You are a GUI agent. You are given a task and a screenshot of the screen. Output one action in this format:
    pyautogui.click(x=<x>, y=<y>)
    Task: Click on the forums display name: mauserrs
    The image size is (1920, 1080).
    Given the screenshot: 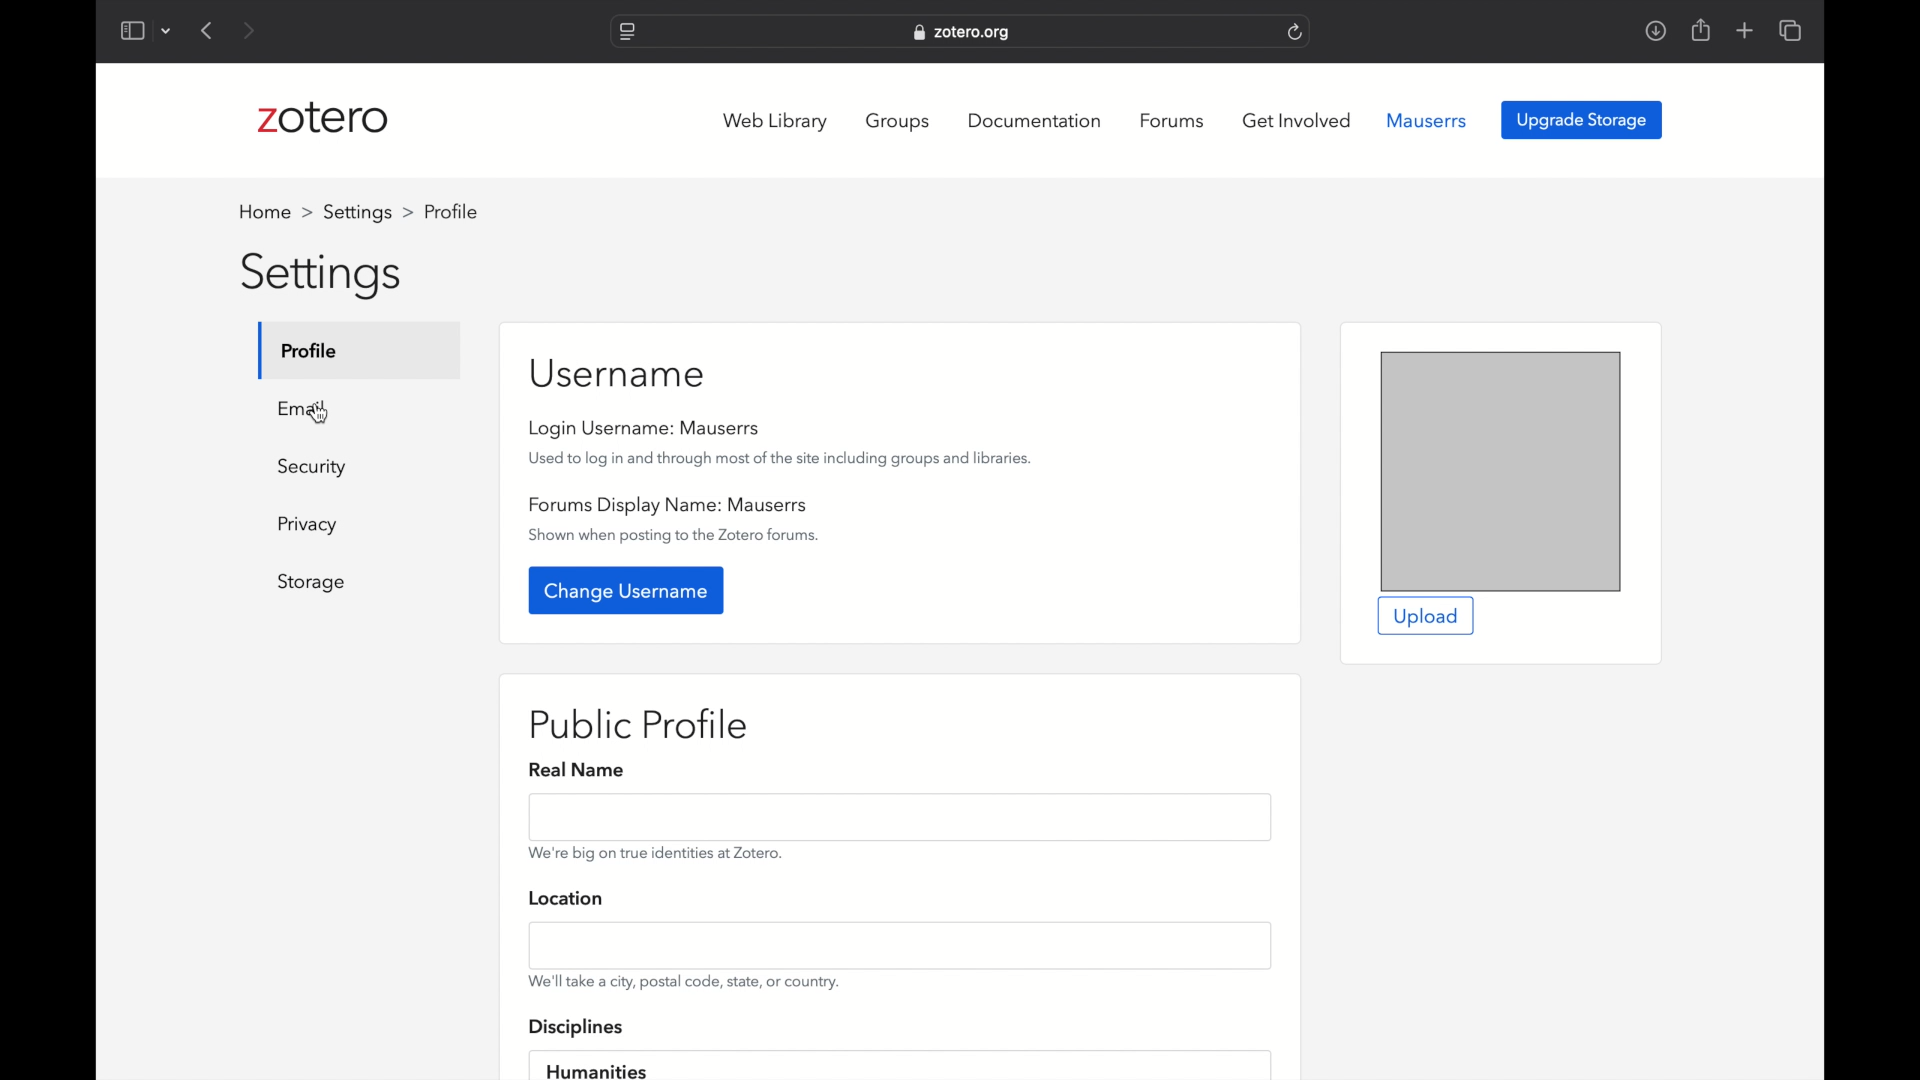 What is the action you would take?
    pyautogui.click(x=667, y=505)
    